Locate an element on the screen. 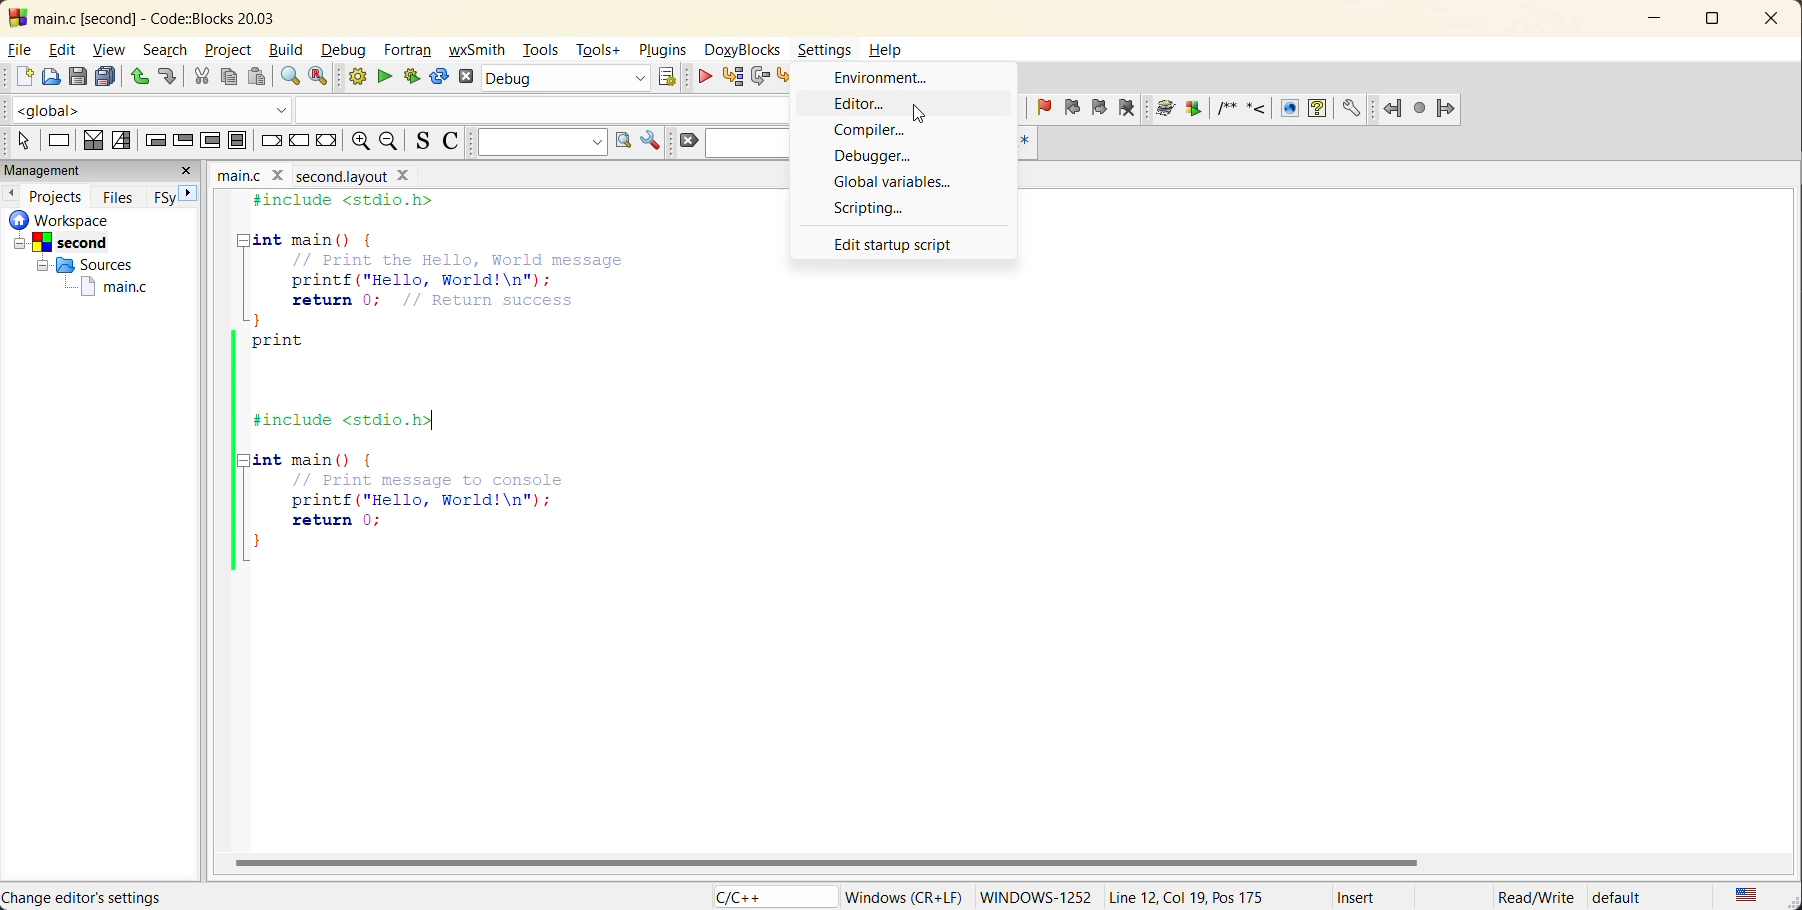  replace is located at coordinates (319, 75).